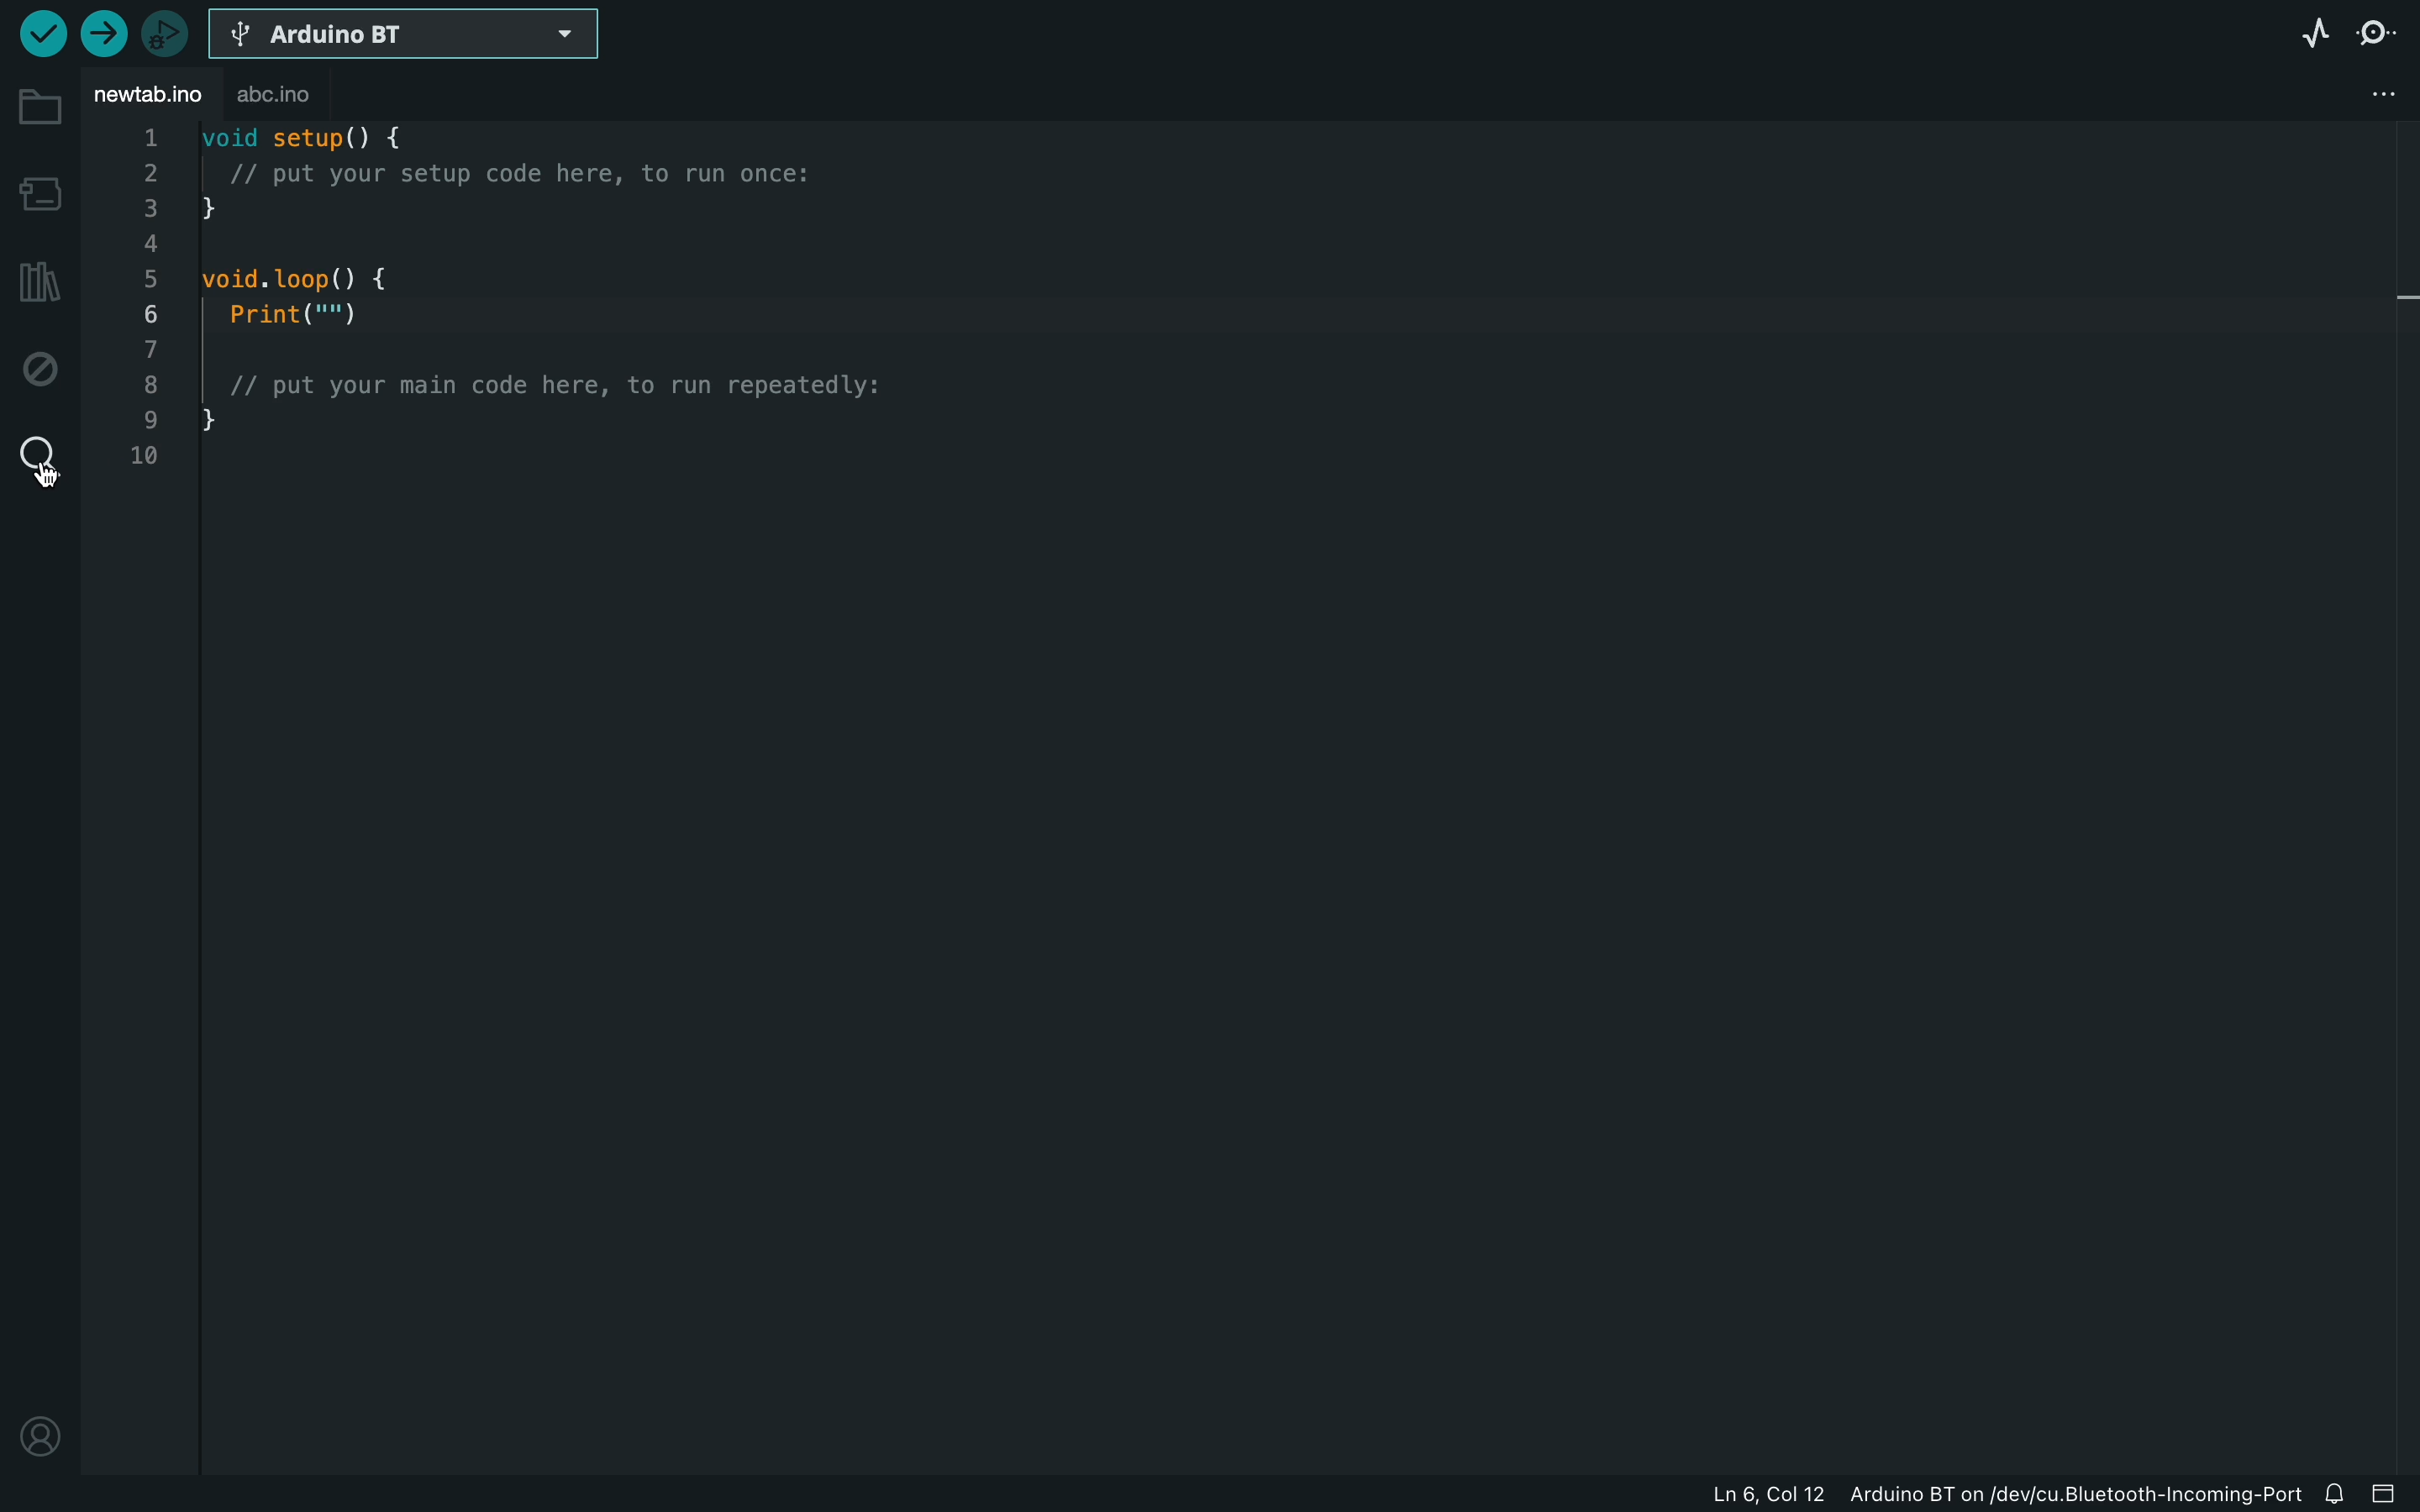 This screenshot has height=1512, width=2420. What do you see at coordinates (294, 96) in the screenshot?
I see `abc` at bounding box center [294, 96].